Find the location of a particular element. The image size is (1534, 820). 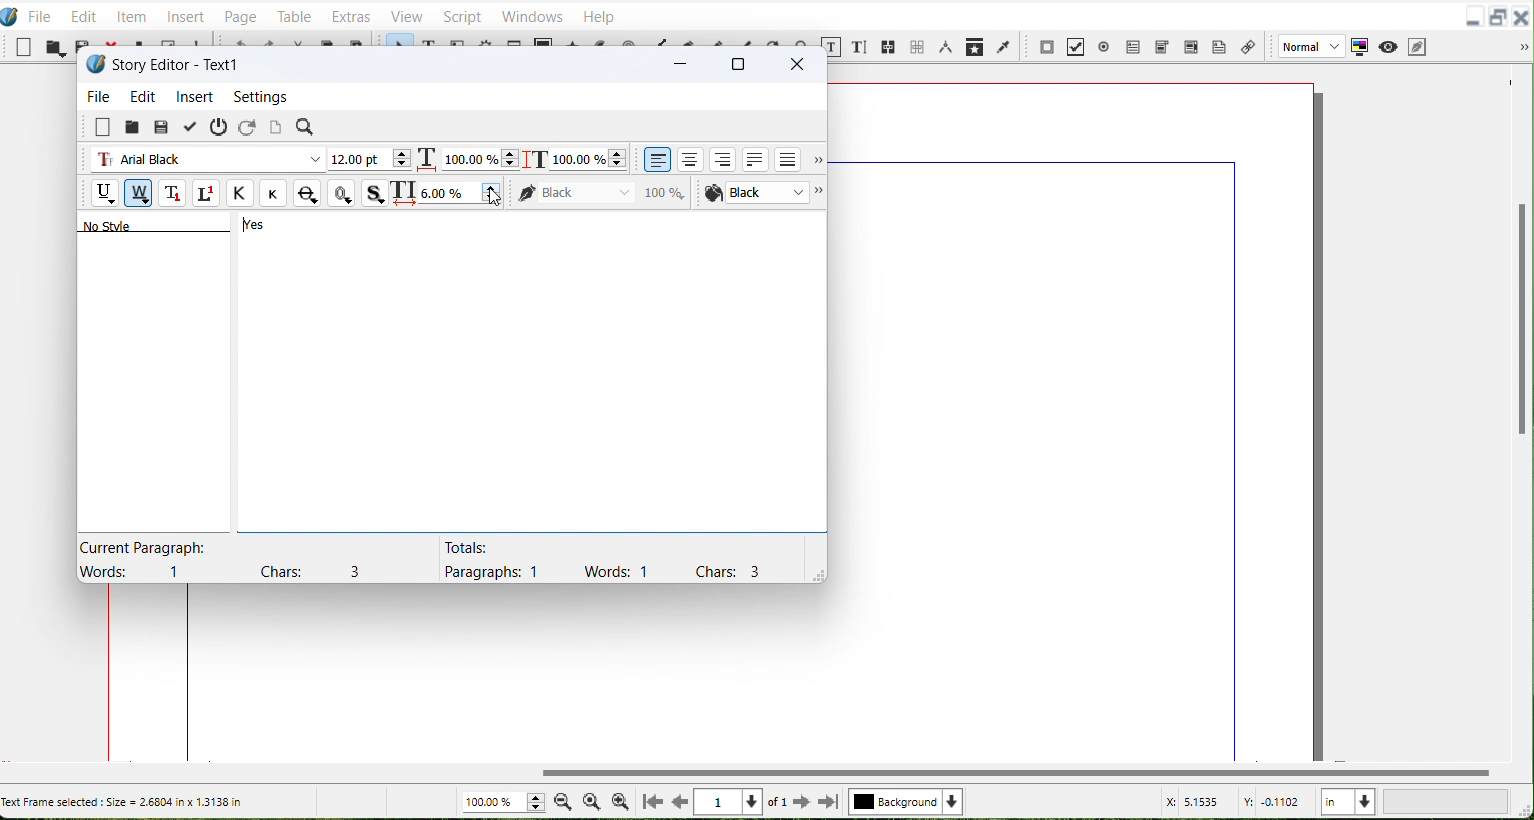

File is located at coordinates (41, 14).